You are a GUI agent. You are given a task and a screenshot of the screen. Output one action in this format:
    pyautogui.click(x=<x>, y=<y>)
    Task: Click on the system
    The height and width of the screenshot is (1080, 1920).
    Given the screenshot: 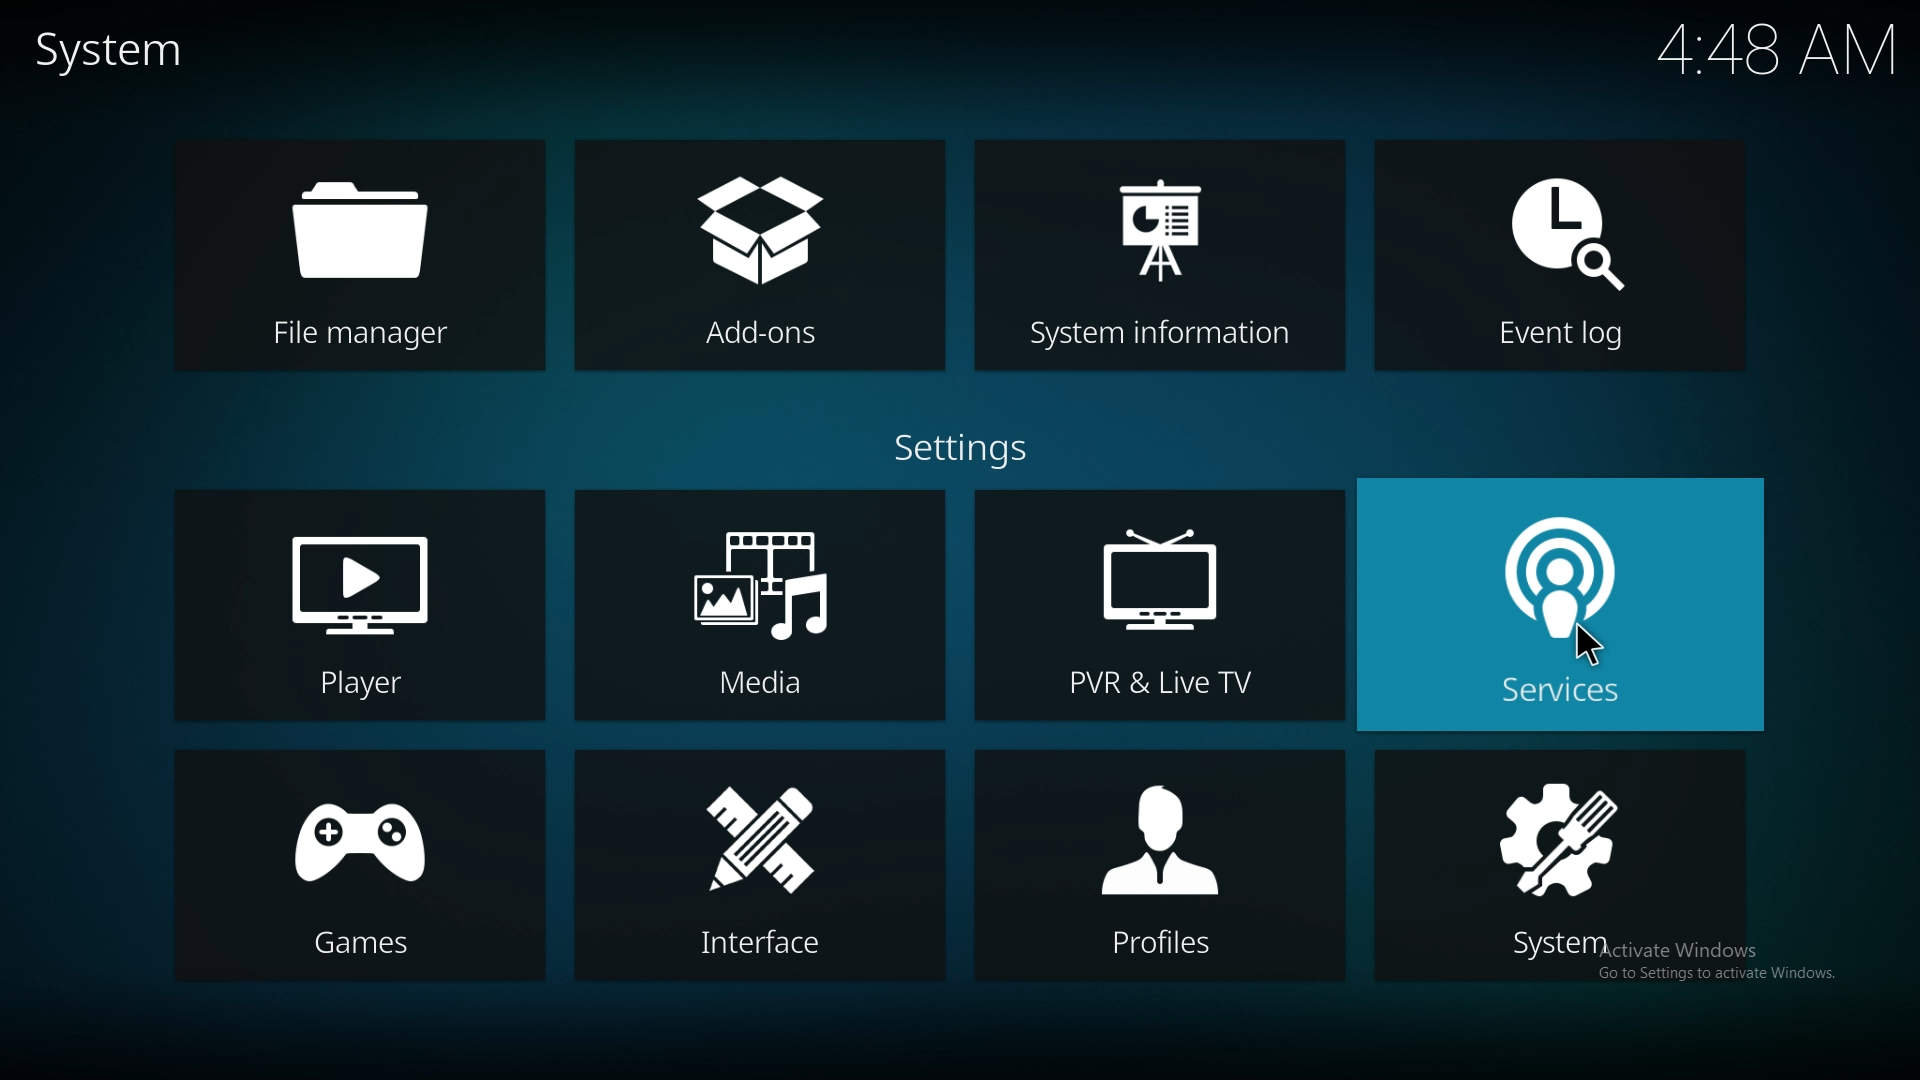 What is the action you would take?
    pyautogui.click(x=112, y=55)
    